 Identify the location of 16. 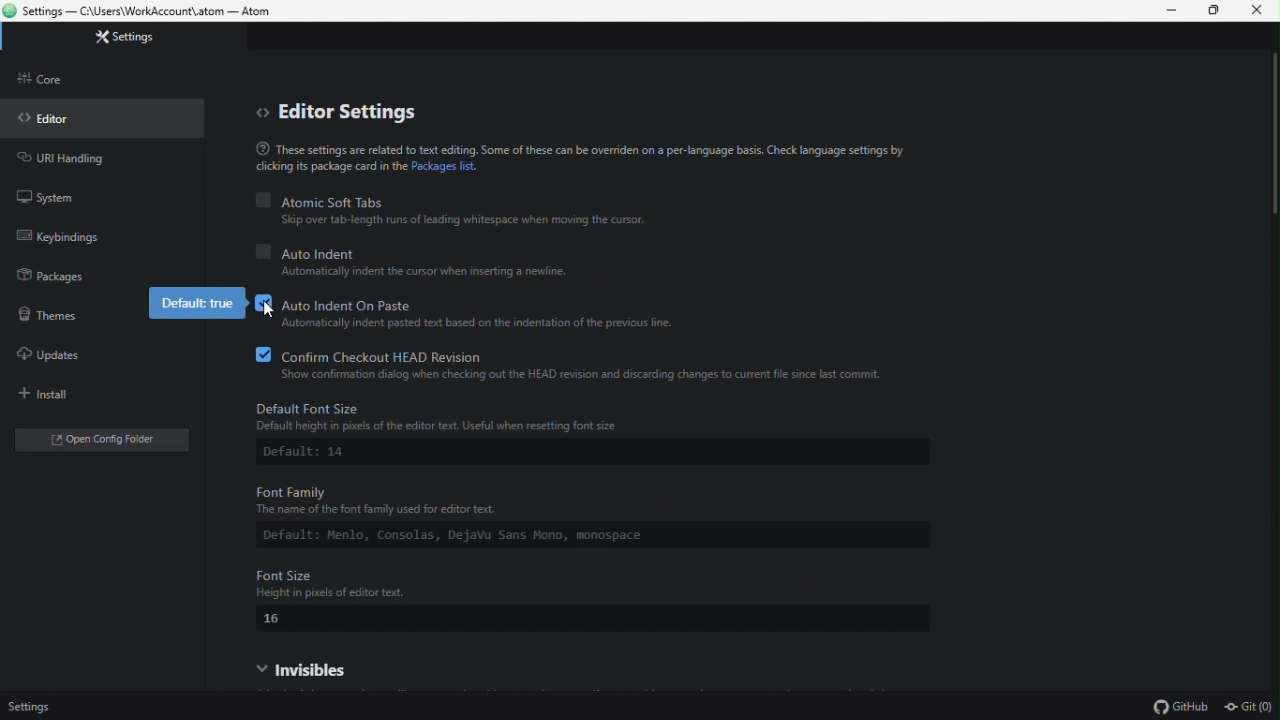
(280, 620).